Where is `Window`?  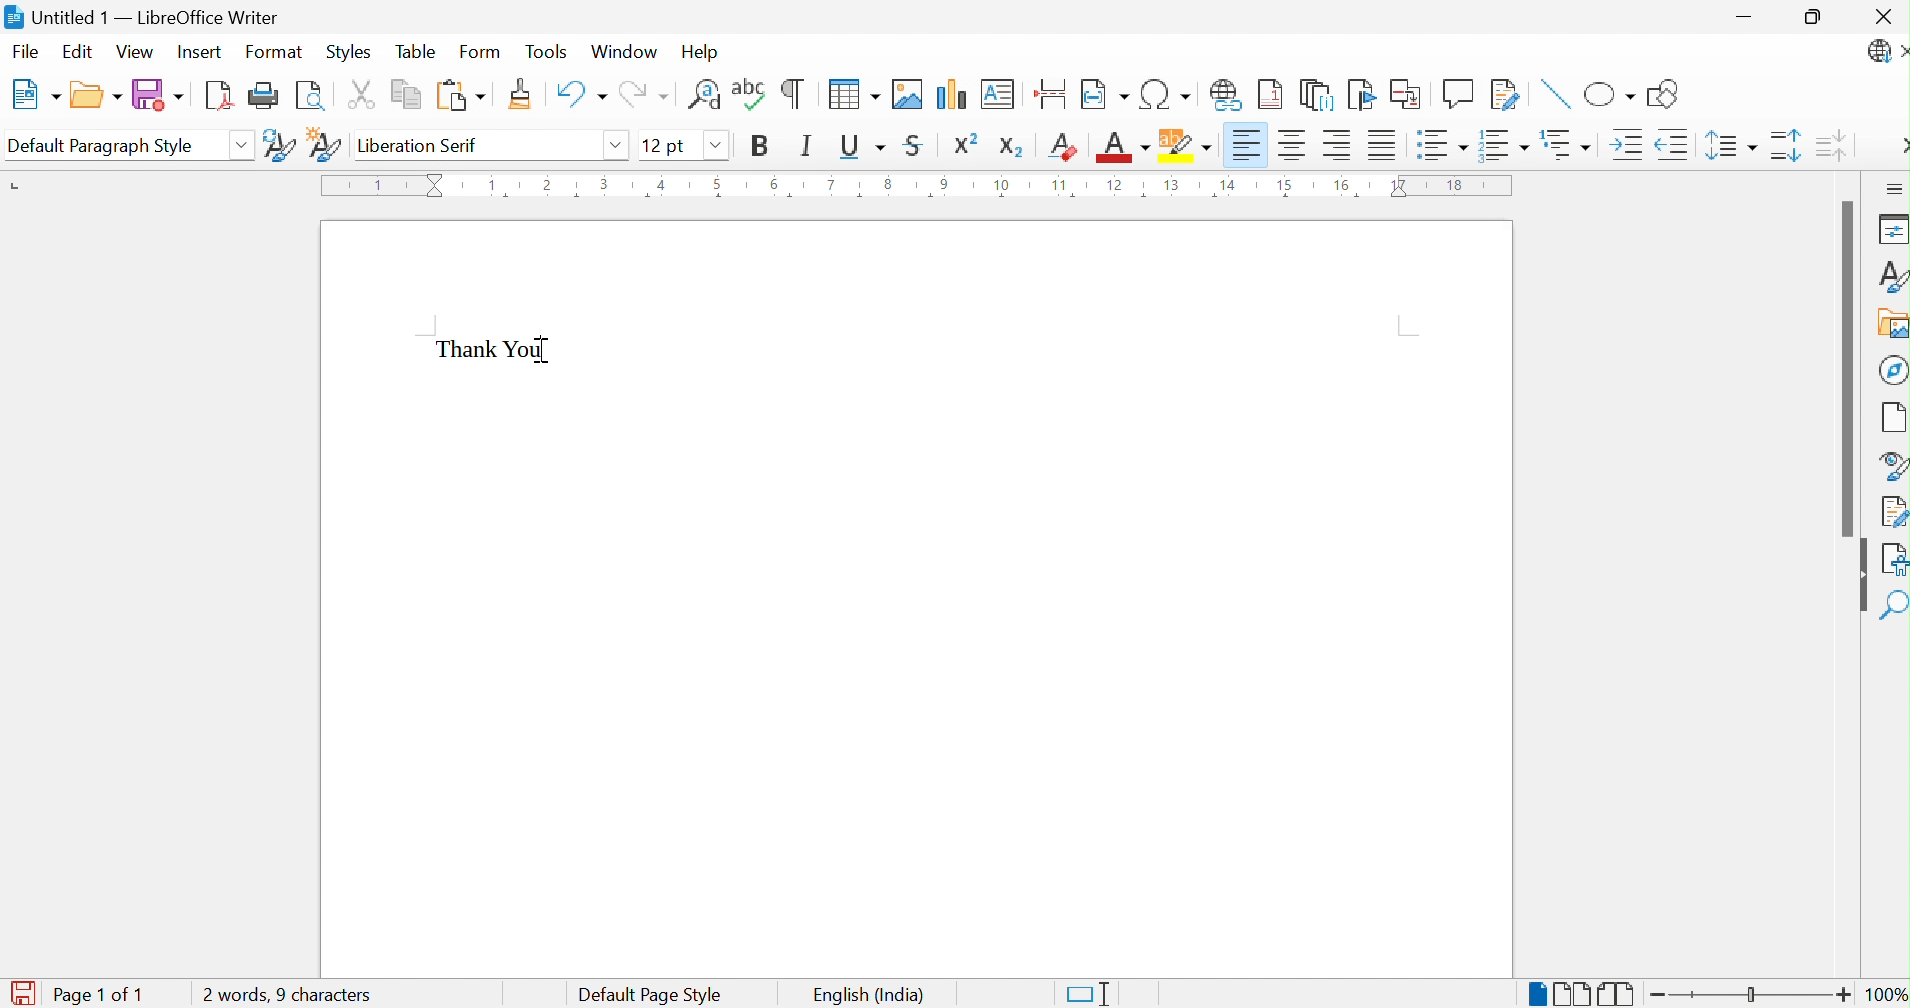
Window is located at coordinates (625, 52).